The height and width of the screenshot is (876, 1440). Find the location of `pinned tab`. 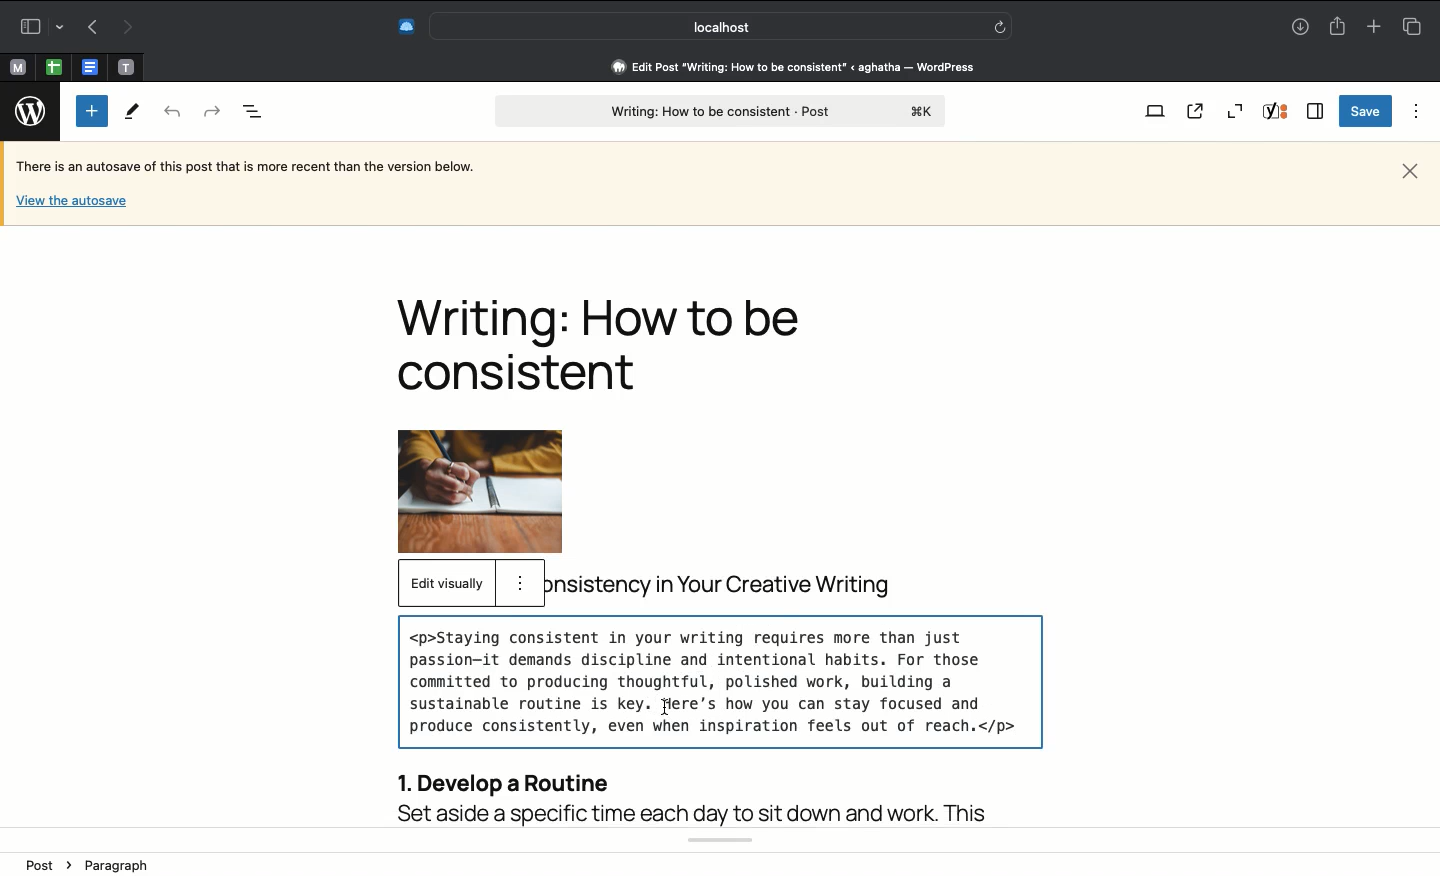

pinned tab is located at coordinates (16, 65).